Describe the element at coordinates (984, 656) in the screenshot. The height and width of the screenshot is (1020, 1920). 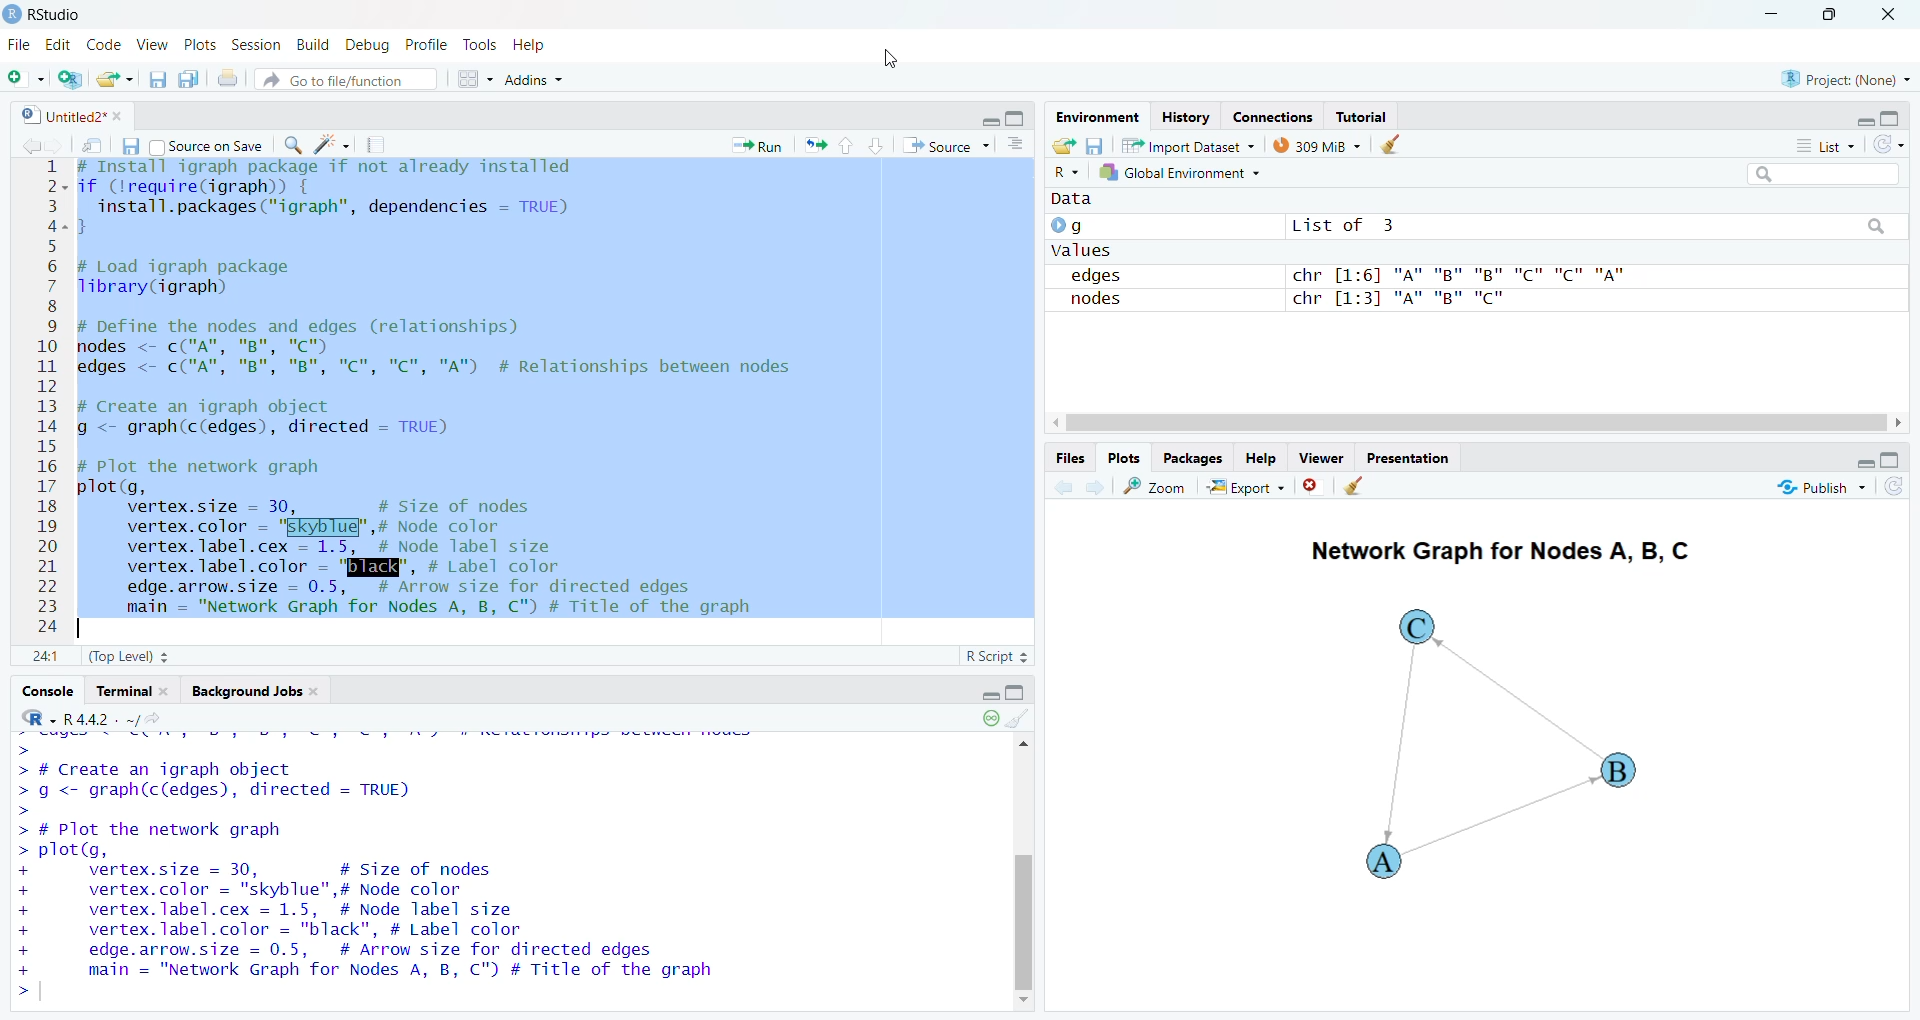
I see `R Script ` at that location.